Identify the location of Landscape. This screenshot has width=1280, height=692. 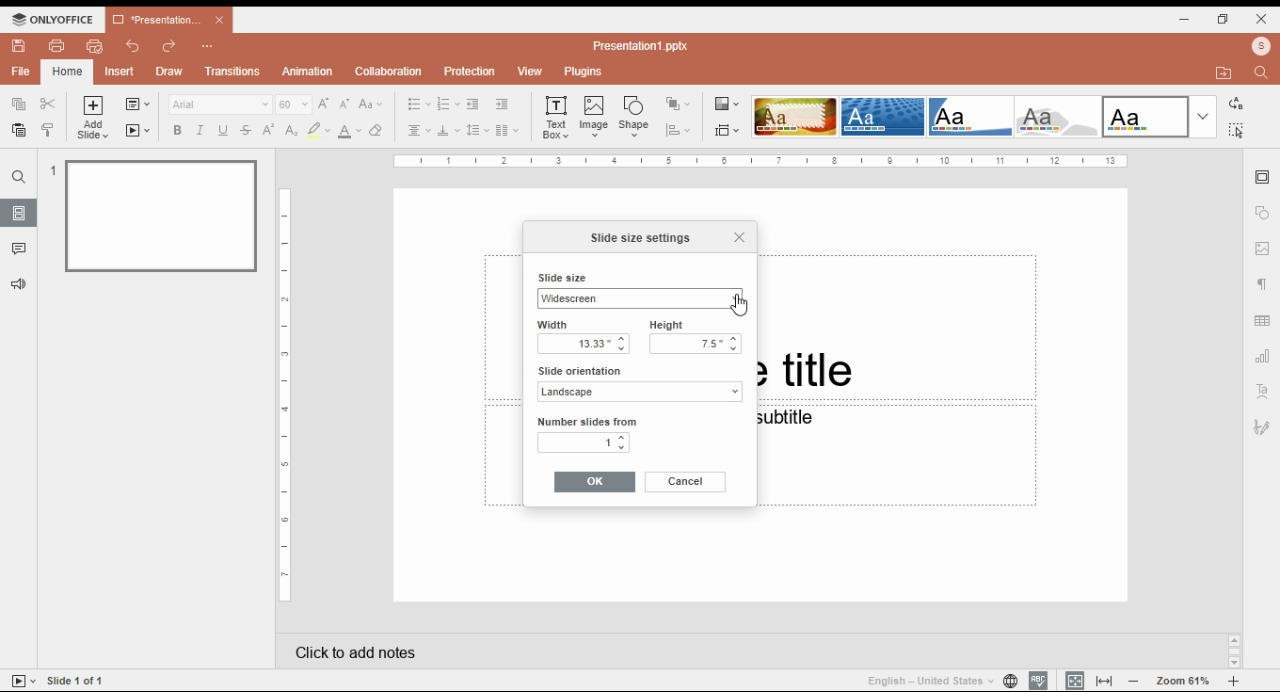
(638, 393).